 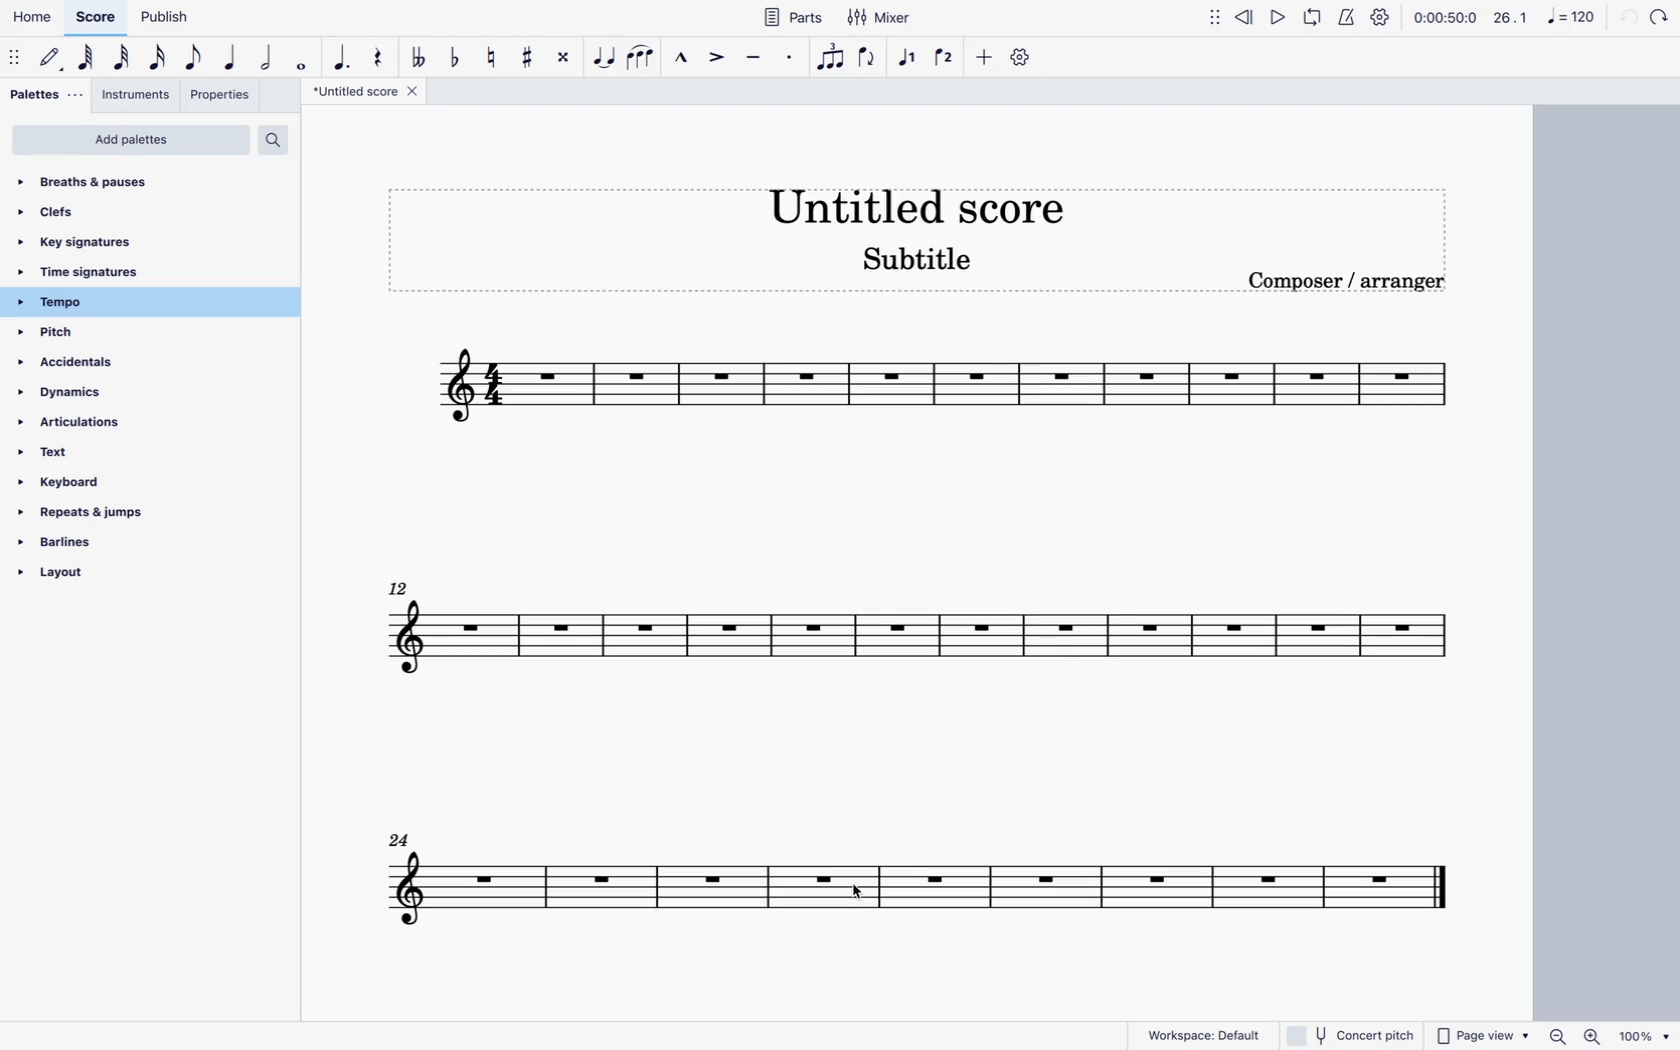 What do you see at coordinates (1023, 59) in the screenshot?
I see `settings` at bounding box center [1023, 59].